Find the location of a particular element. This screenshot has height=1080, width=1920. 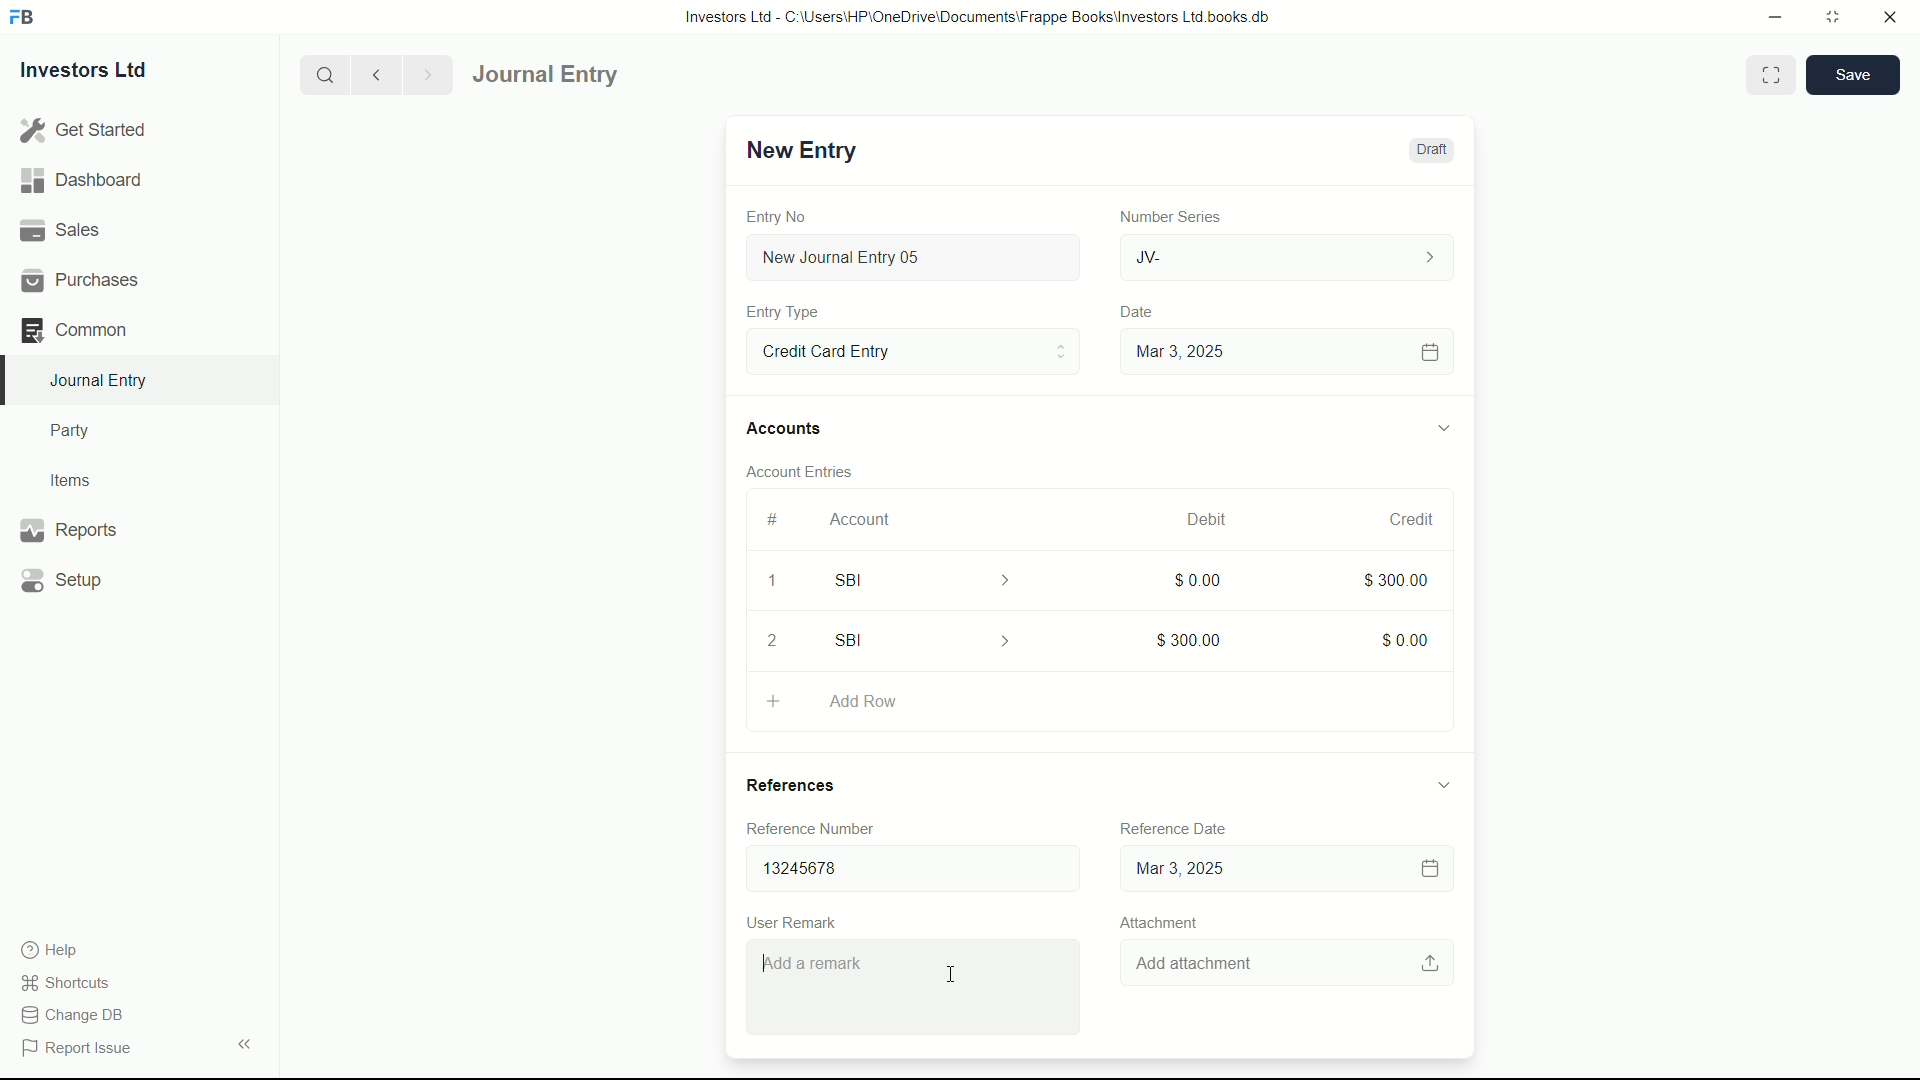

save is located at coordinates (1854, 75).